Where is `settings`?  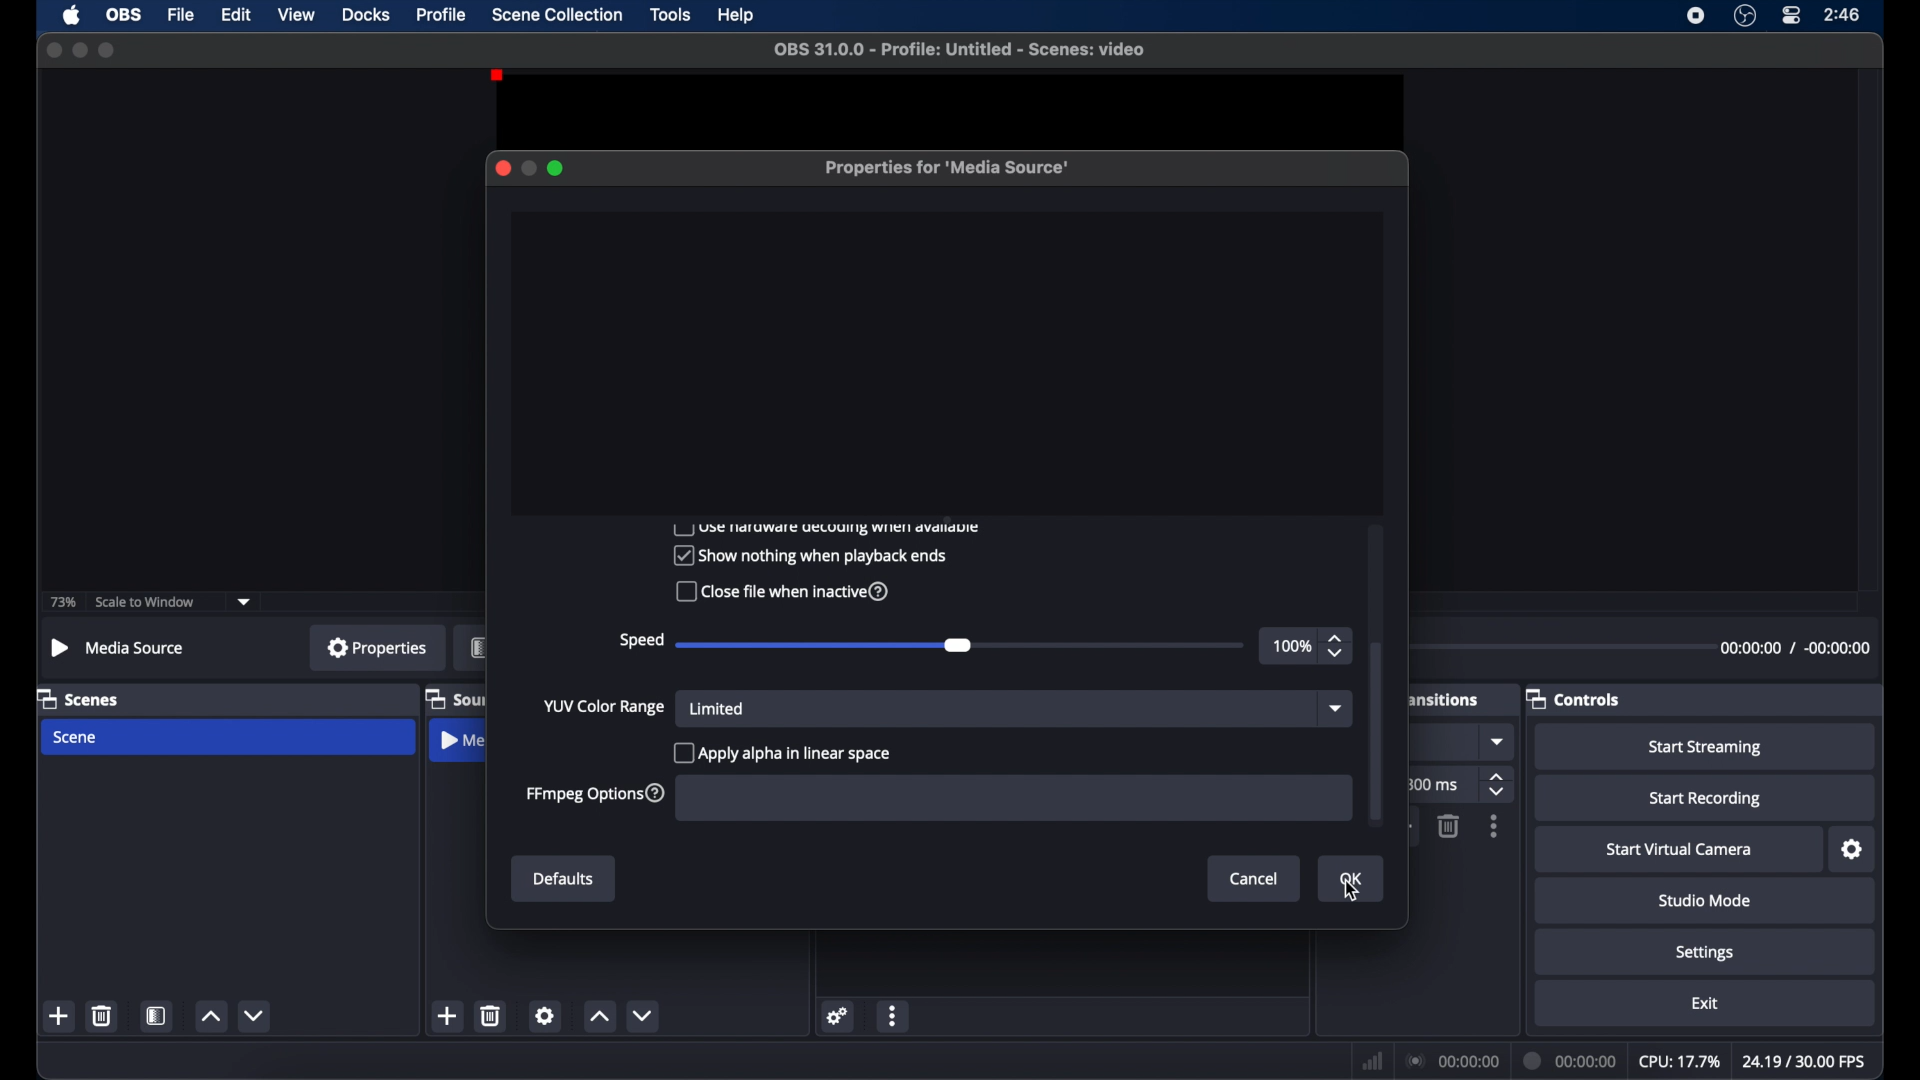
settings is located at coordinates (545, 1015).